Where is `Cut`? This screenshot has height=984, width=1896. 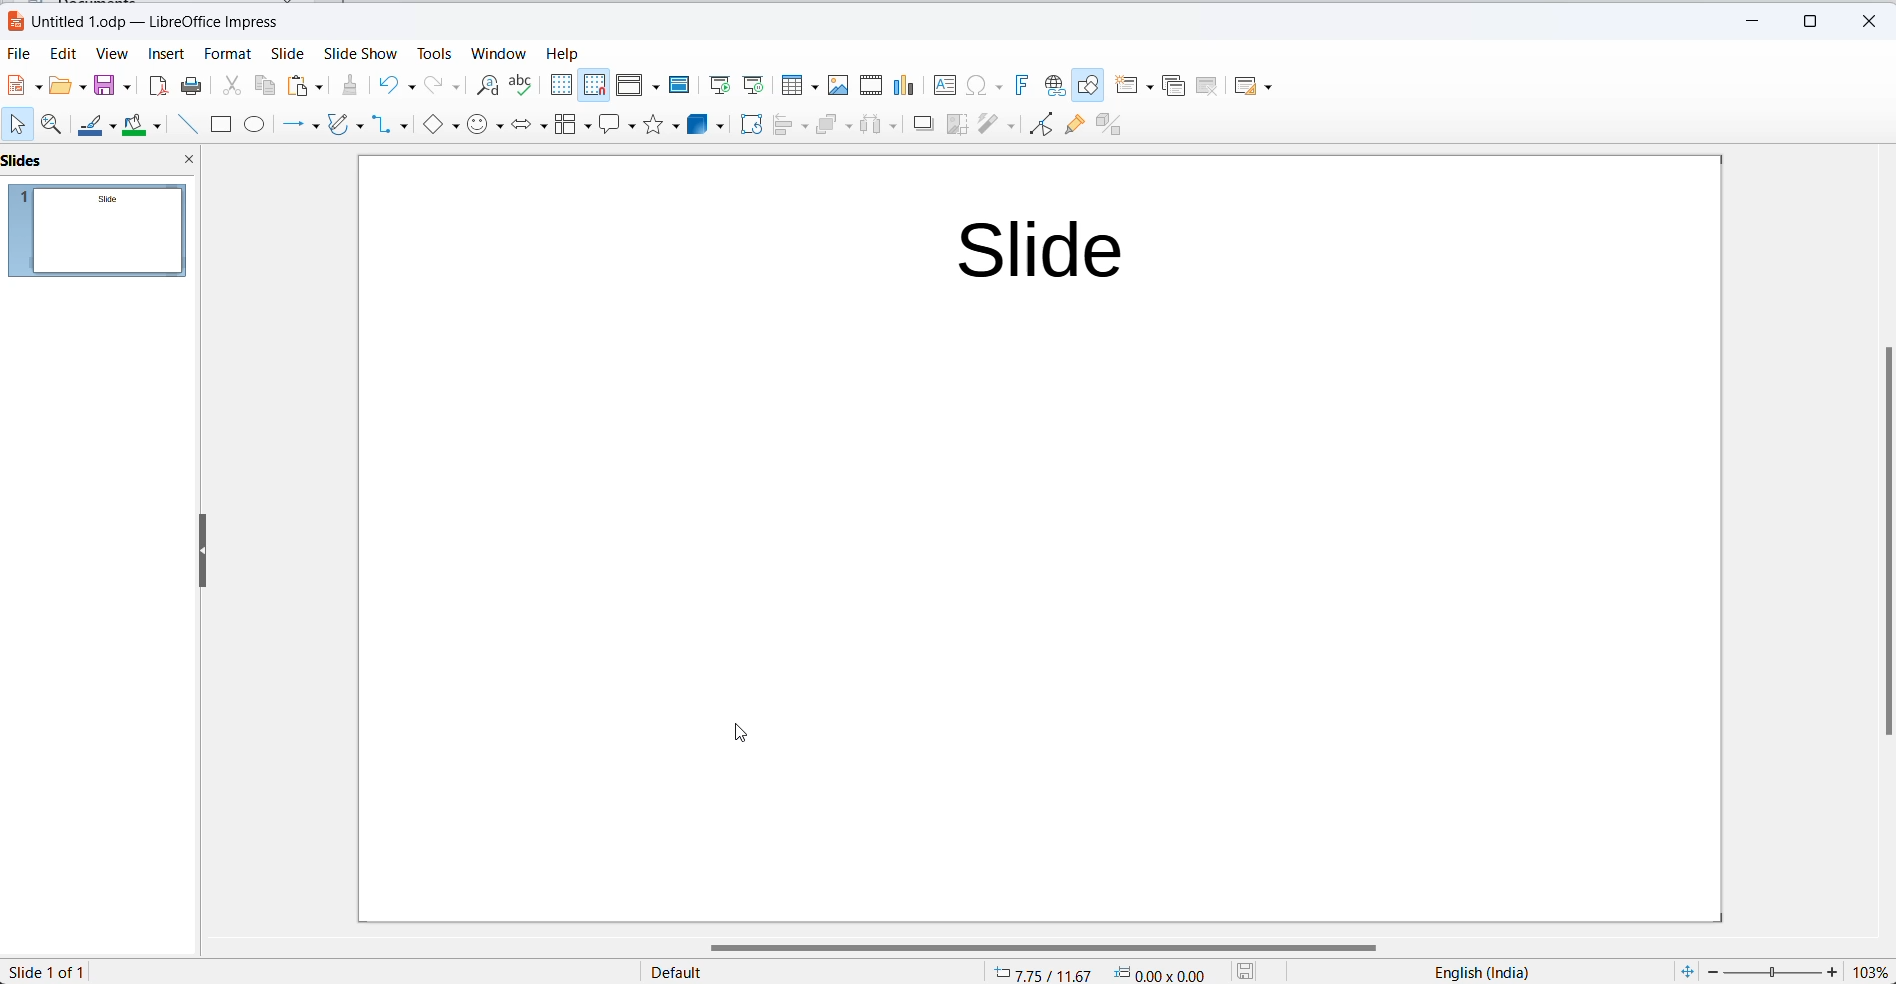
Cut is located at coordinates (223, 86).